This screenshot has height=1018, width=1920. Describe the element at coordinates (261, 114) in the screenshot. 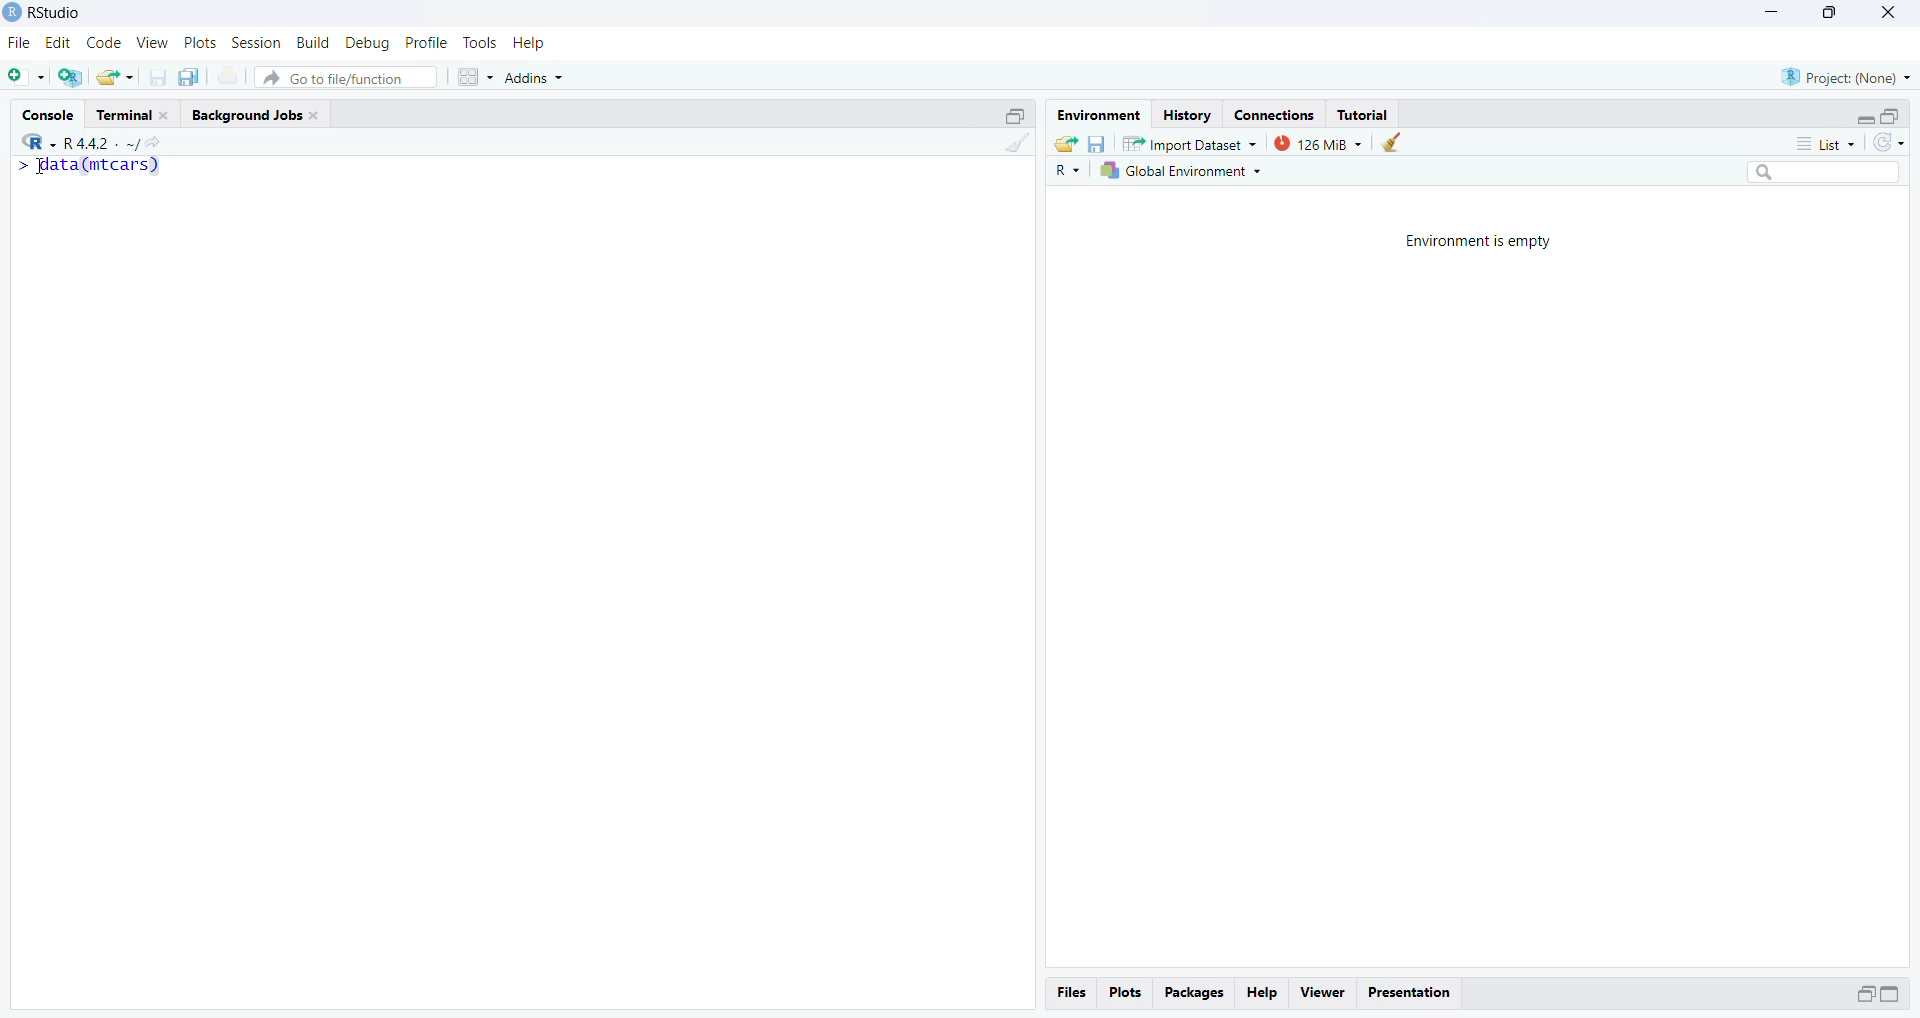

I see `Background Jobs` at that location.